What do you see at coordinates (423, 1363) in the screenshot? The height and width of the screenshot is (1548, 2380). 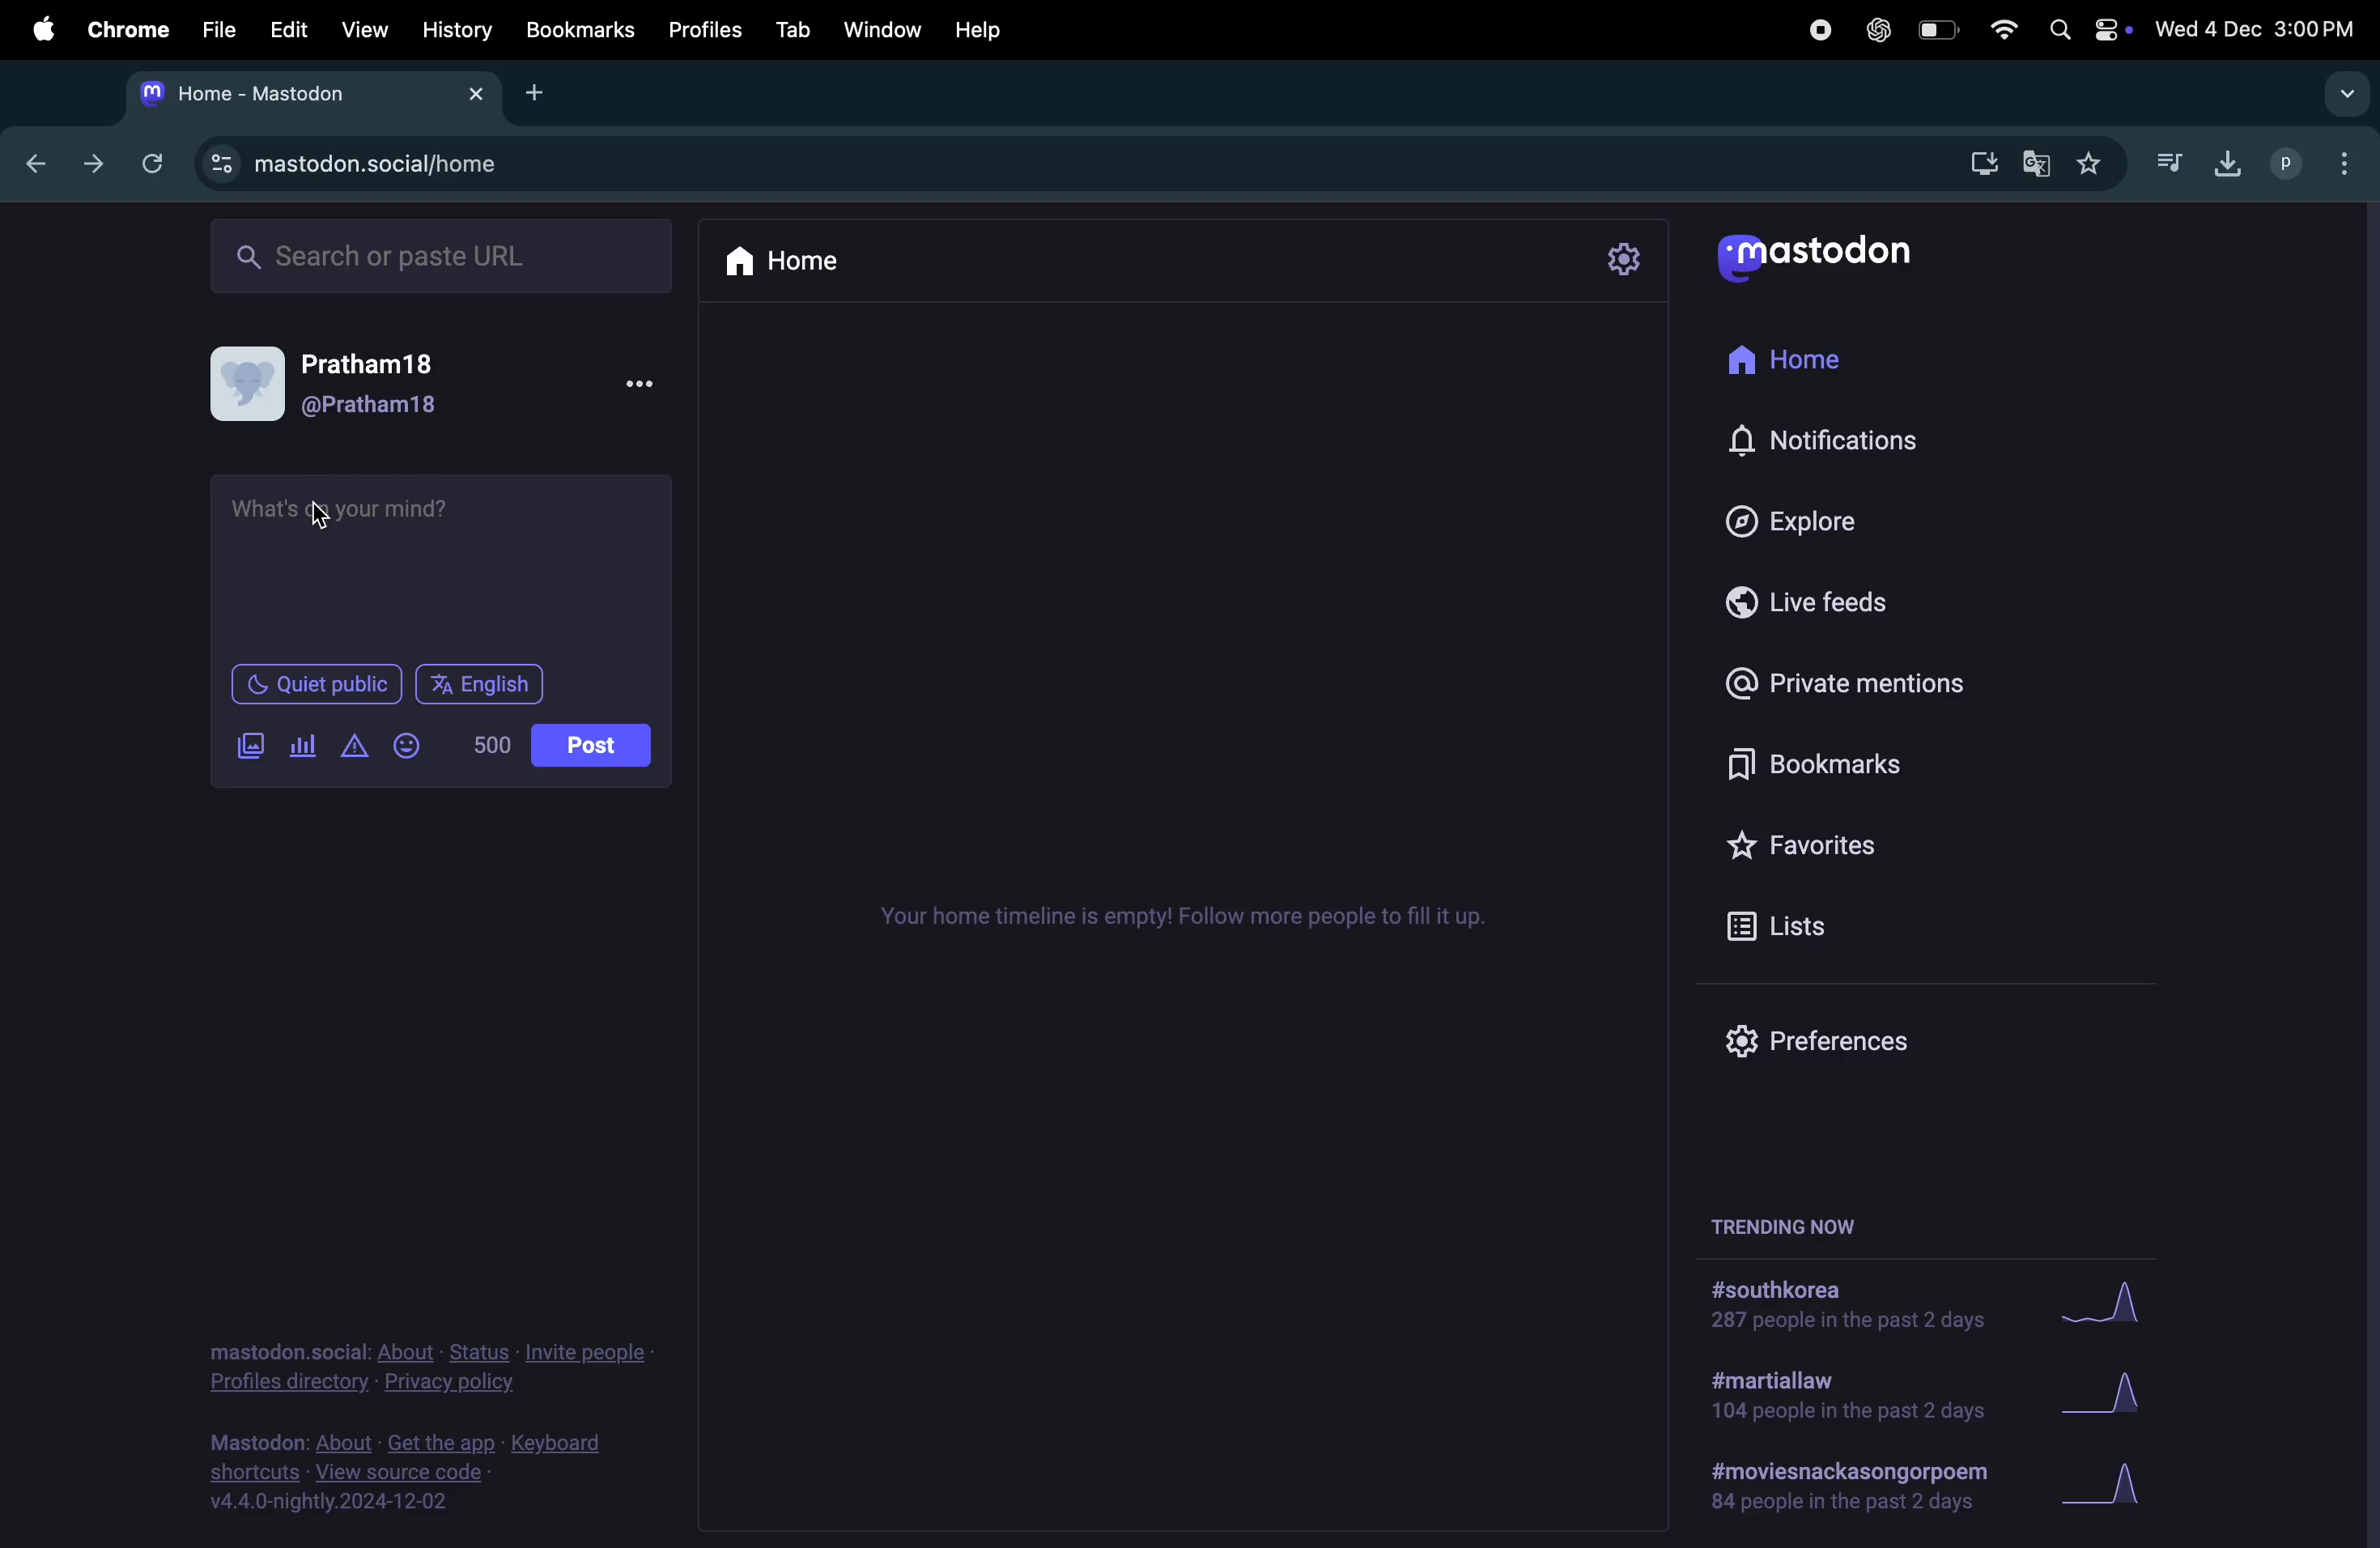 I see `privacy and policy` at bounding box center [423, 1363].